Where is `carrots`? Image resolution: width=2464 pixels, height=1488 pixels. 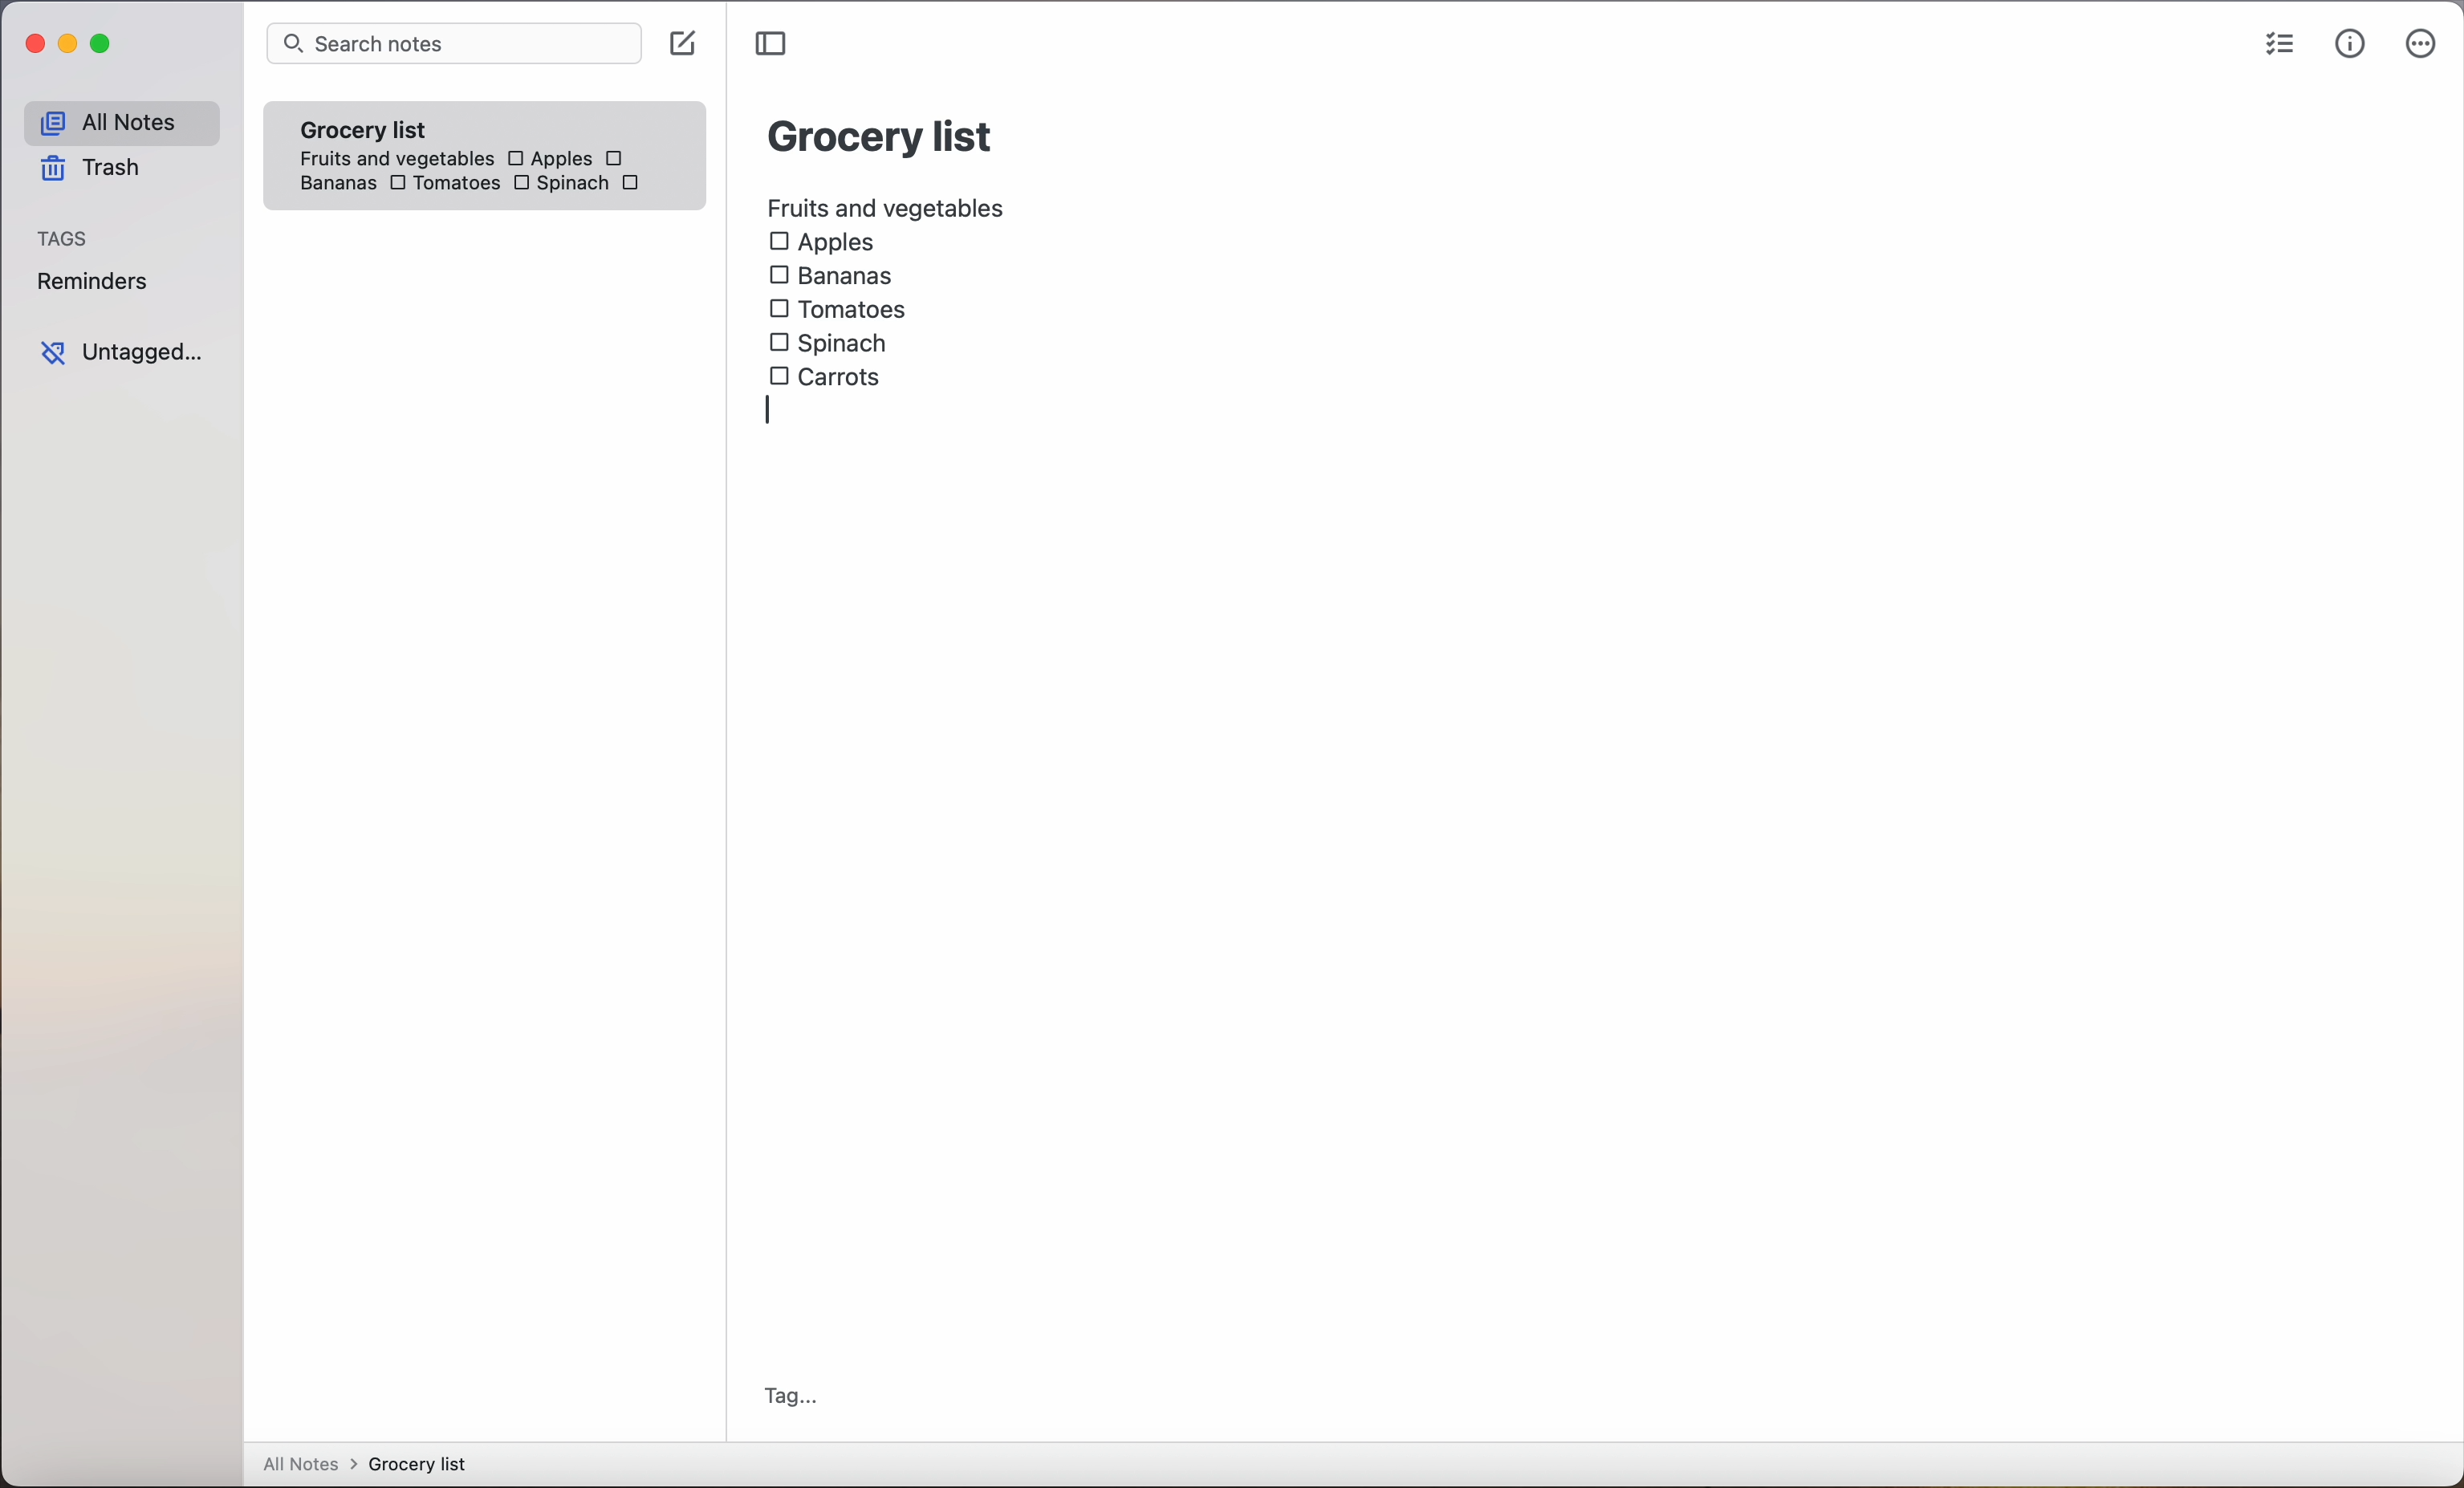 carrots is located at coordinates (636, 184).